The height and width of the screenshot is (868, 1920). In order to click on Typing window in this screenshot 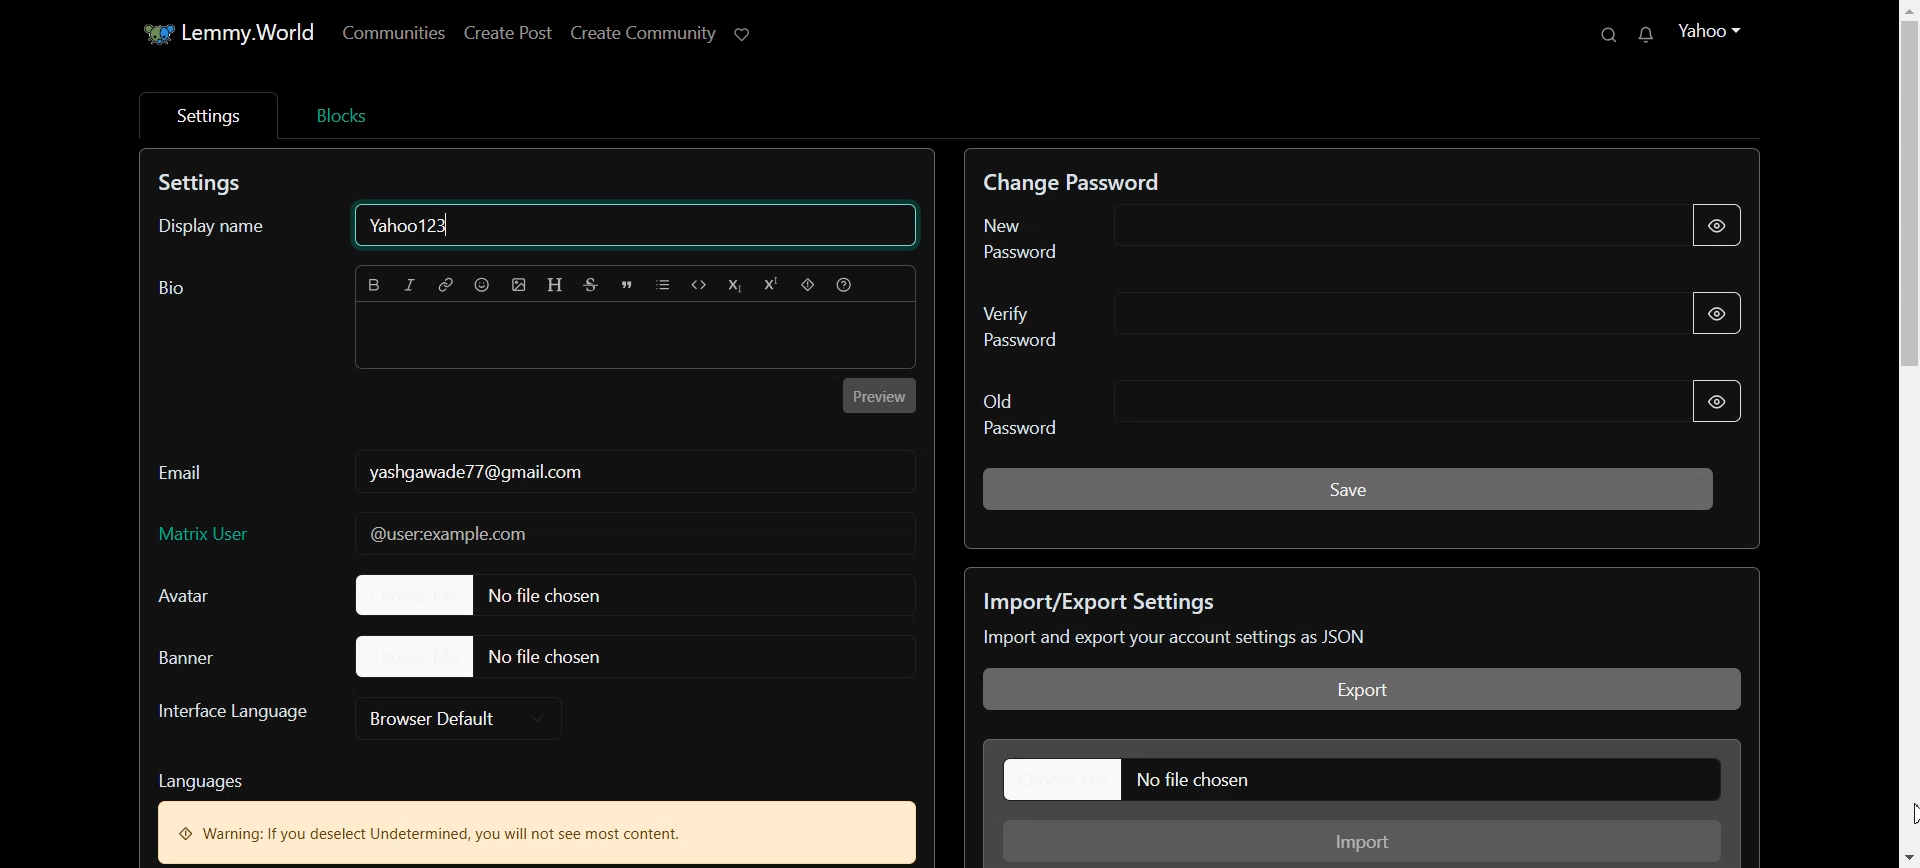, I will do `click(635, 339)`.